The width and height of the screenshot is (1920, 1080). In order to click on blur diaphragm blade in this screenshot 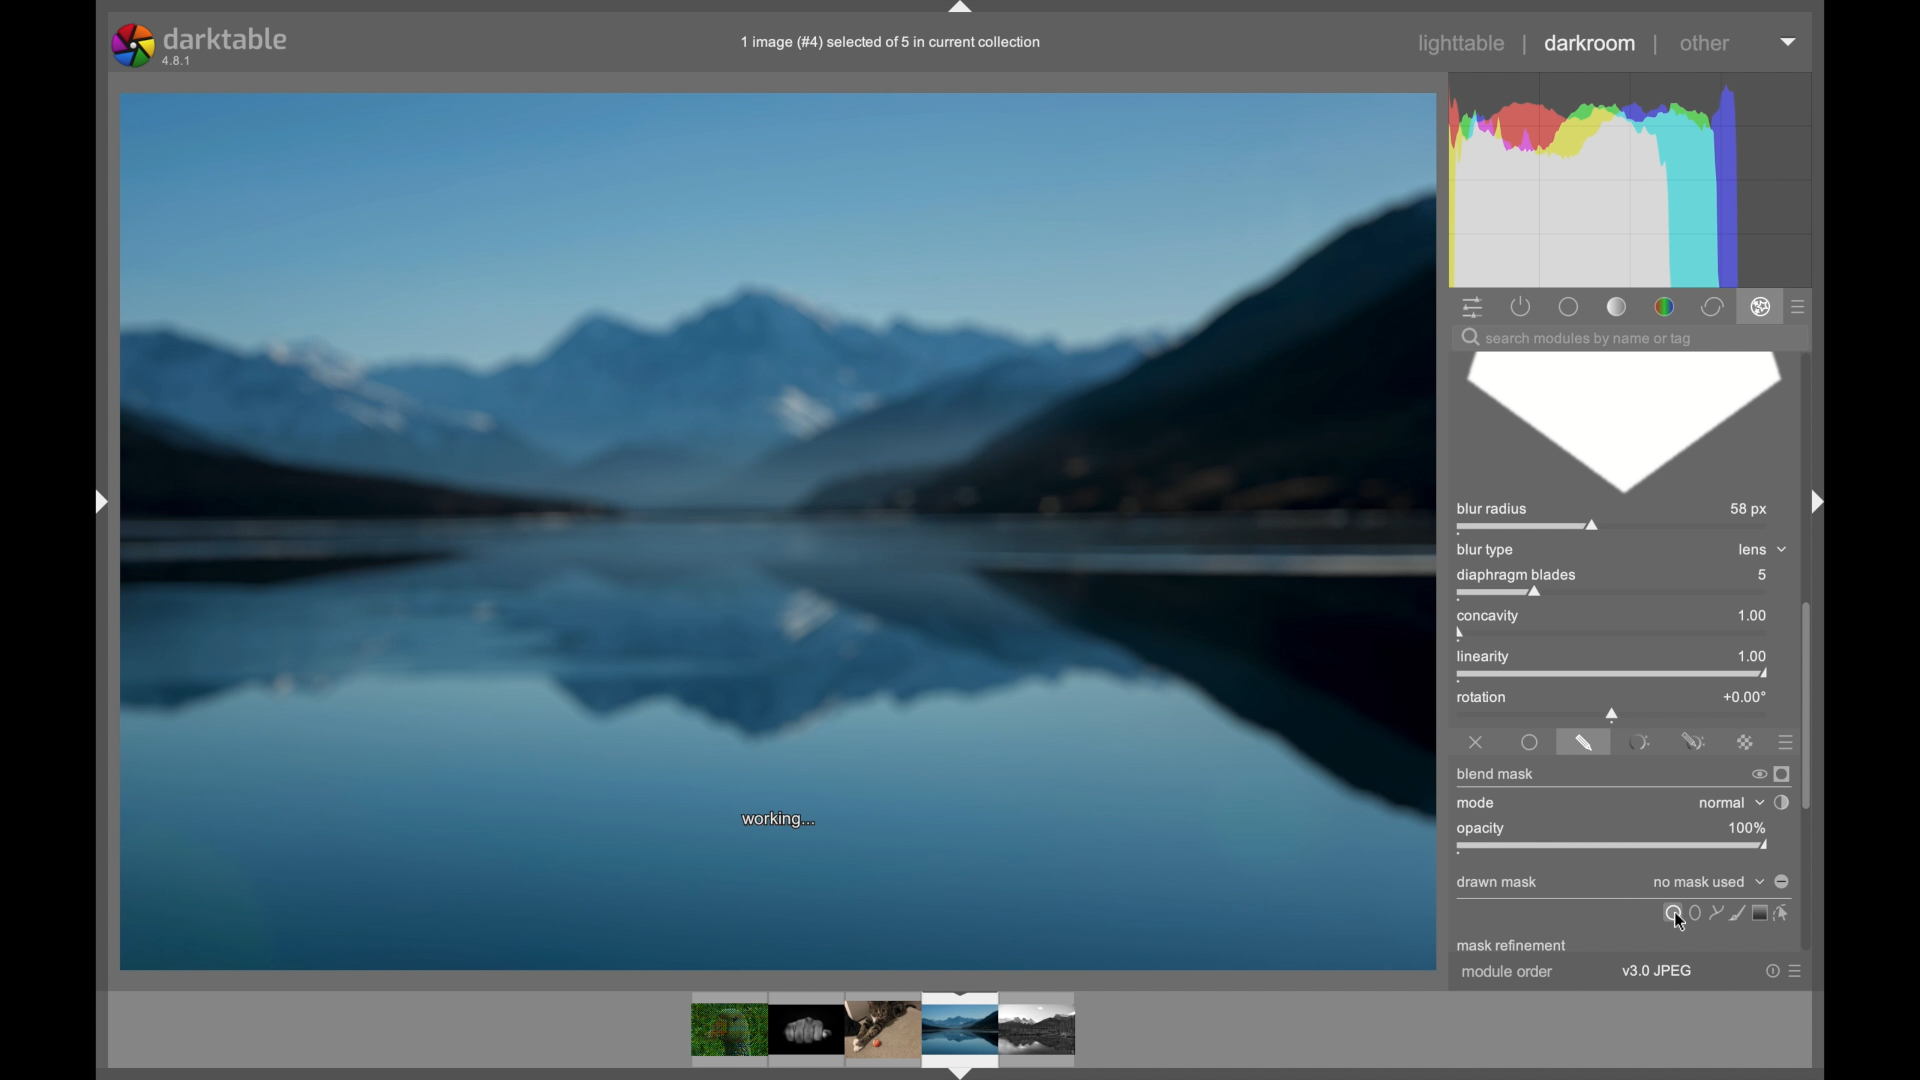, I will do `click(1620, 424)`.